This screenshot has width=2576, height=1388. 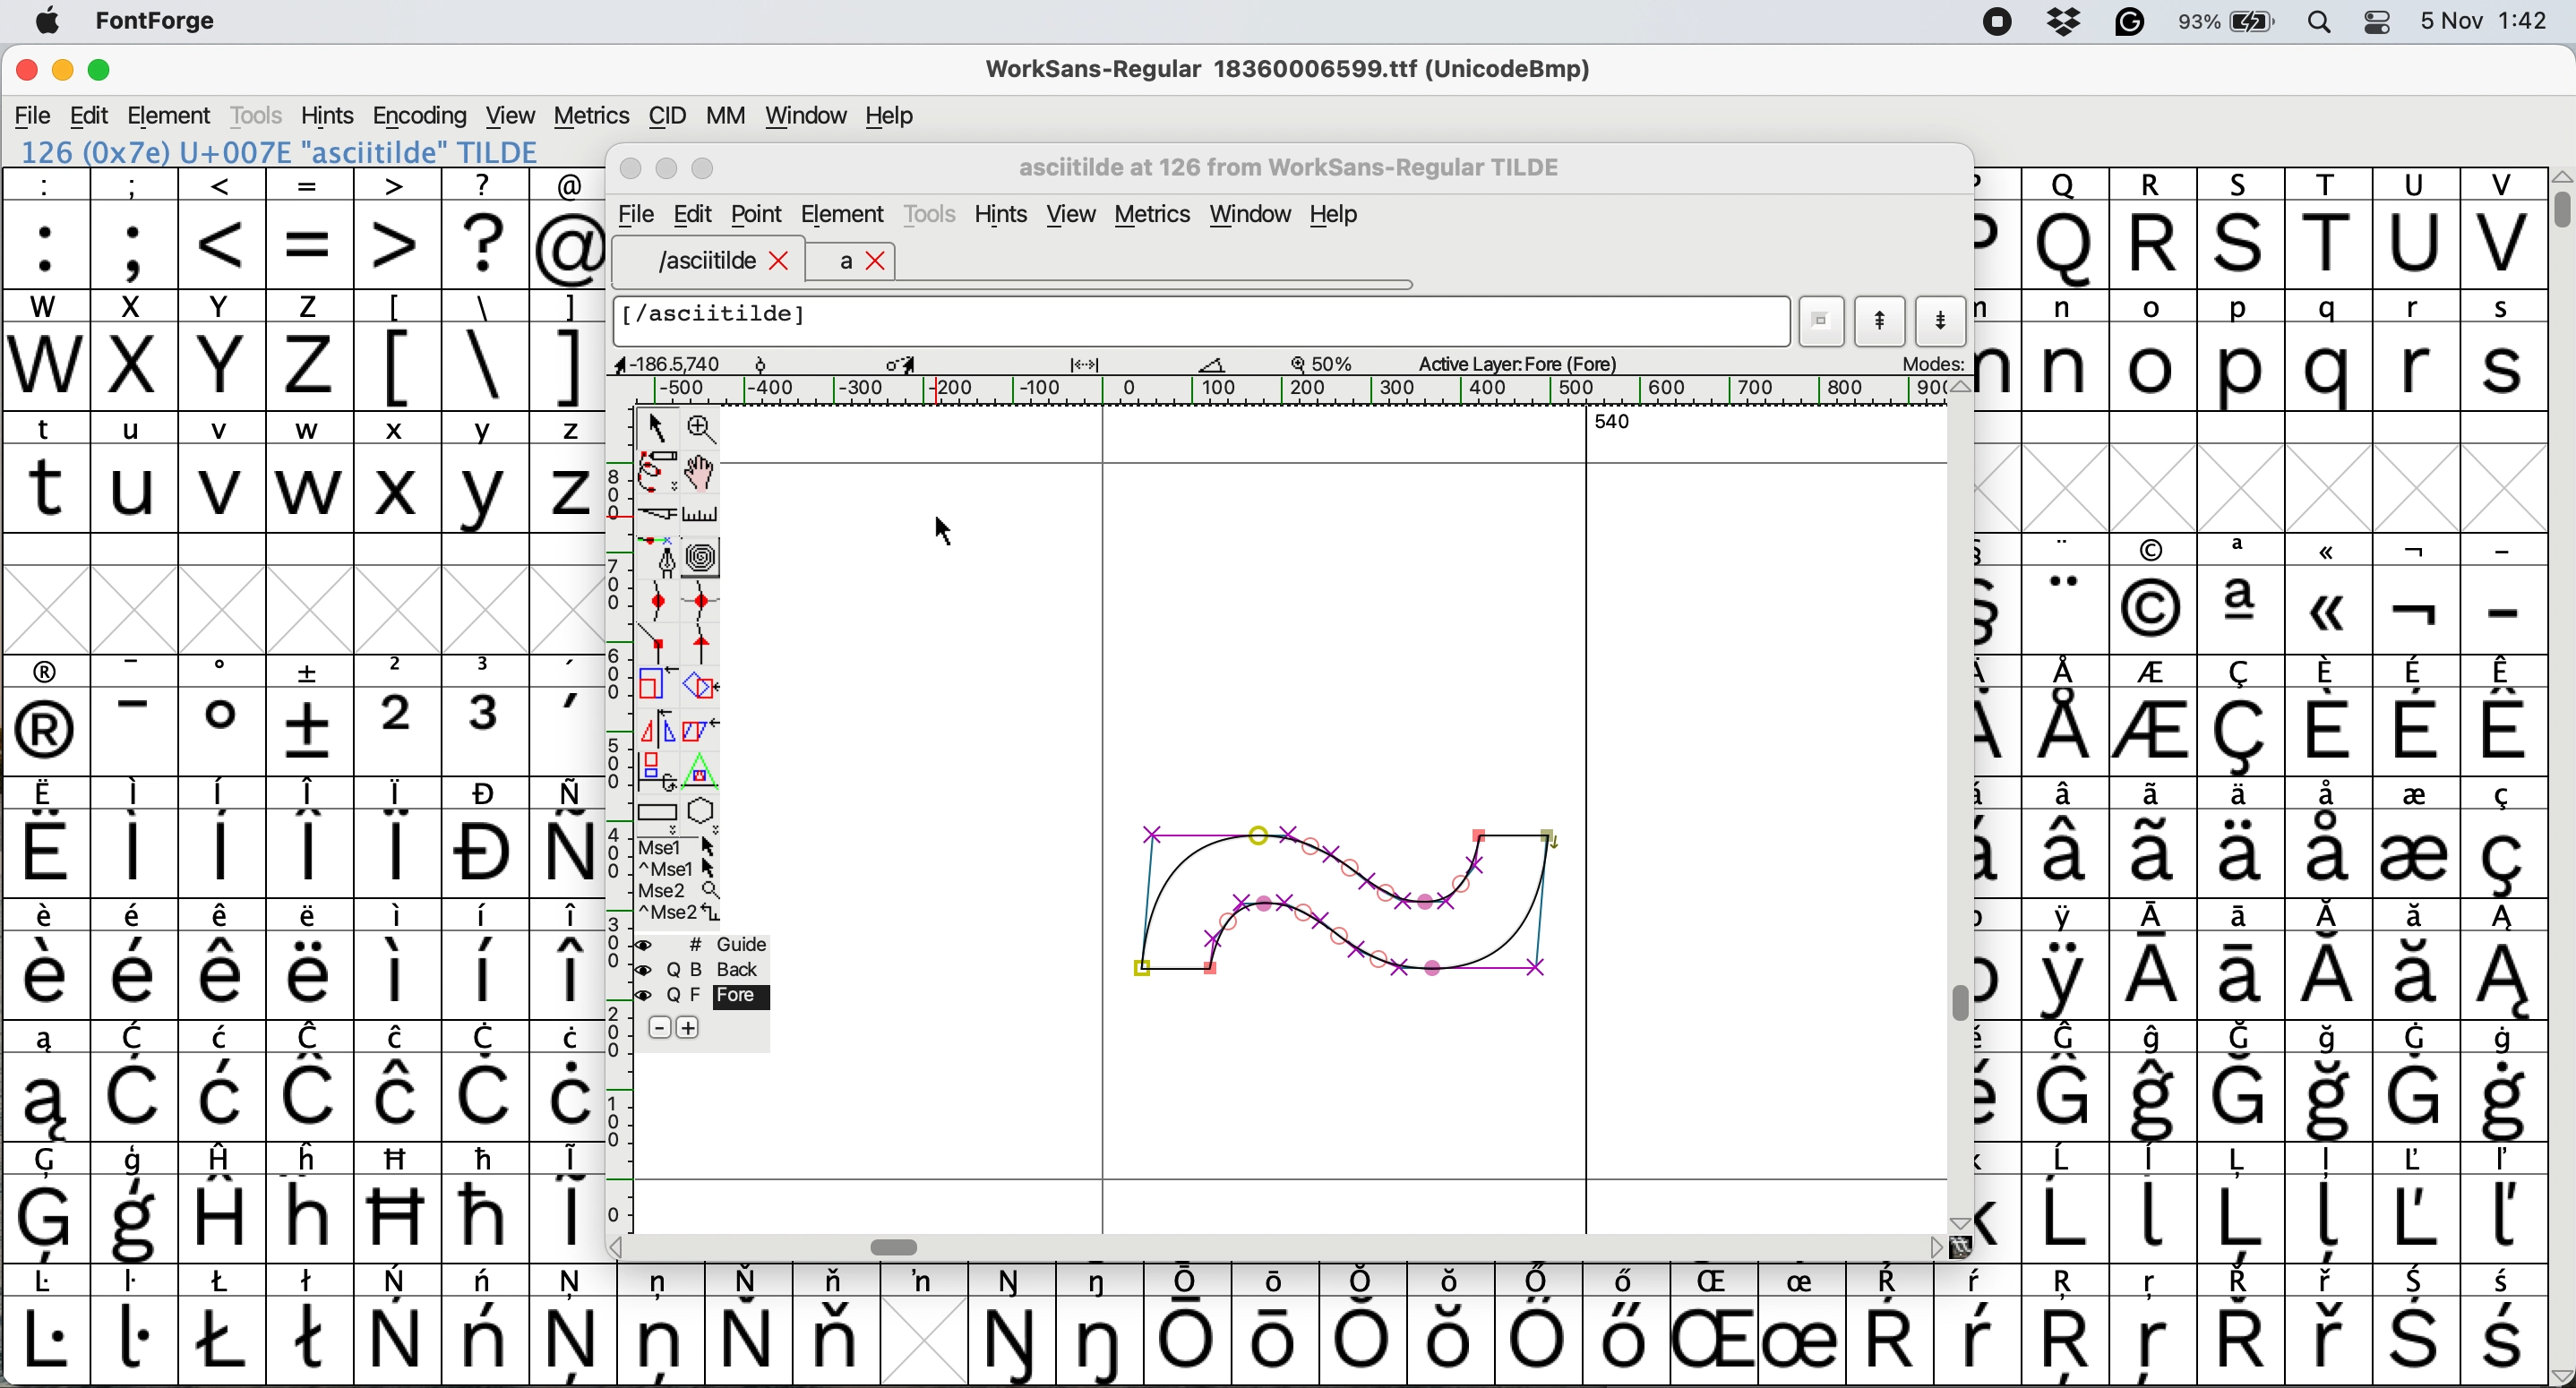 What do you see at coordinates (487, 838) in the screenshot?
I see `symbol` at bounding box center [487, 838].